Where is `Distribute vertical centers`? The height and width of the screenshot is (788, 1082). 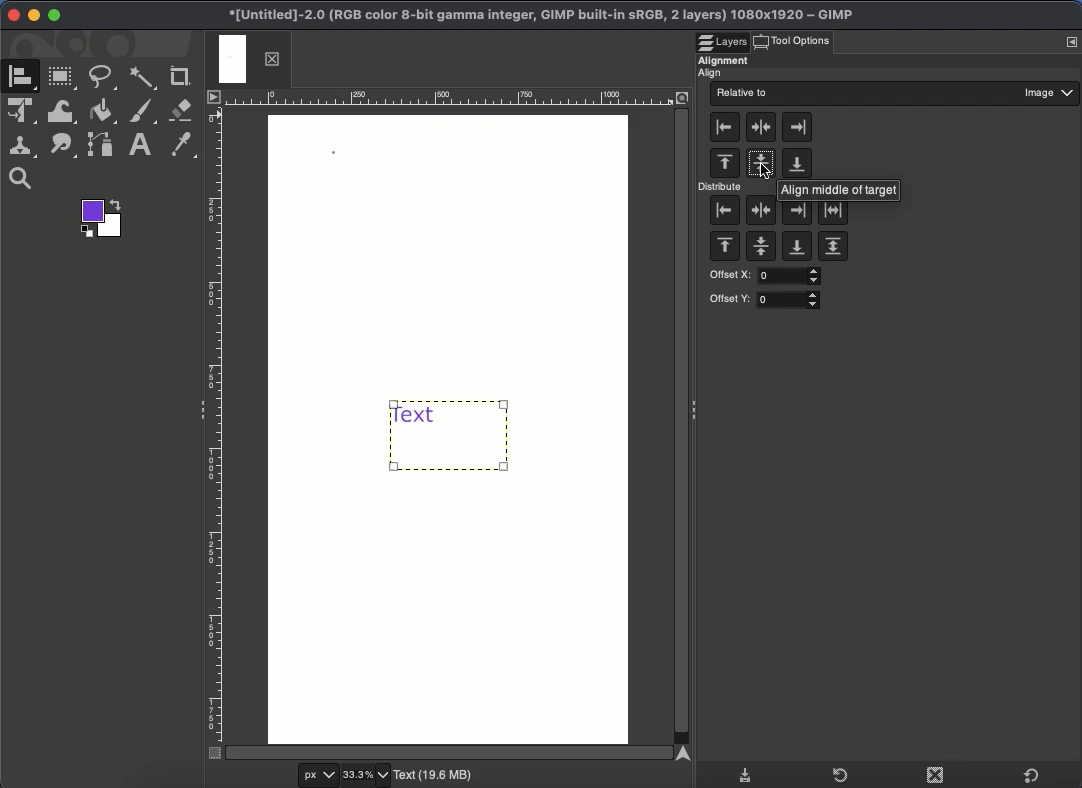 Distribute vertical centers is located at coordinates (762, 249).